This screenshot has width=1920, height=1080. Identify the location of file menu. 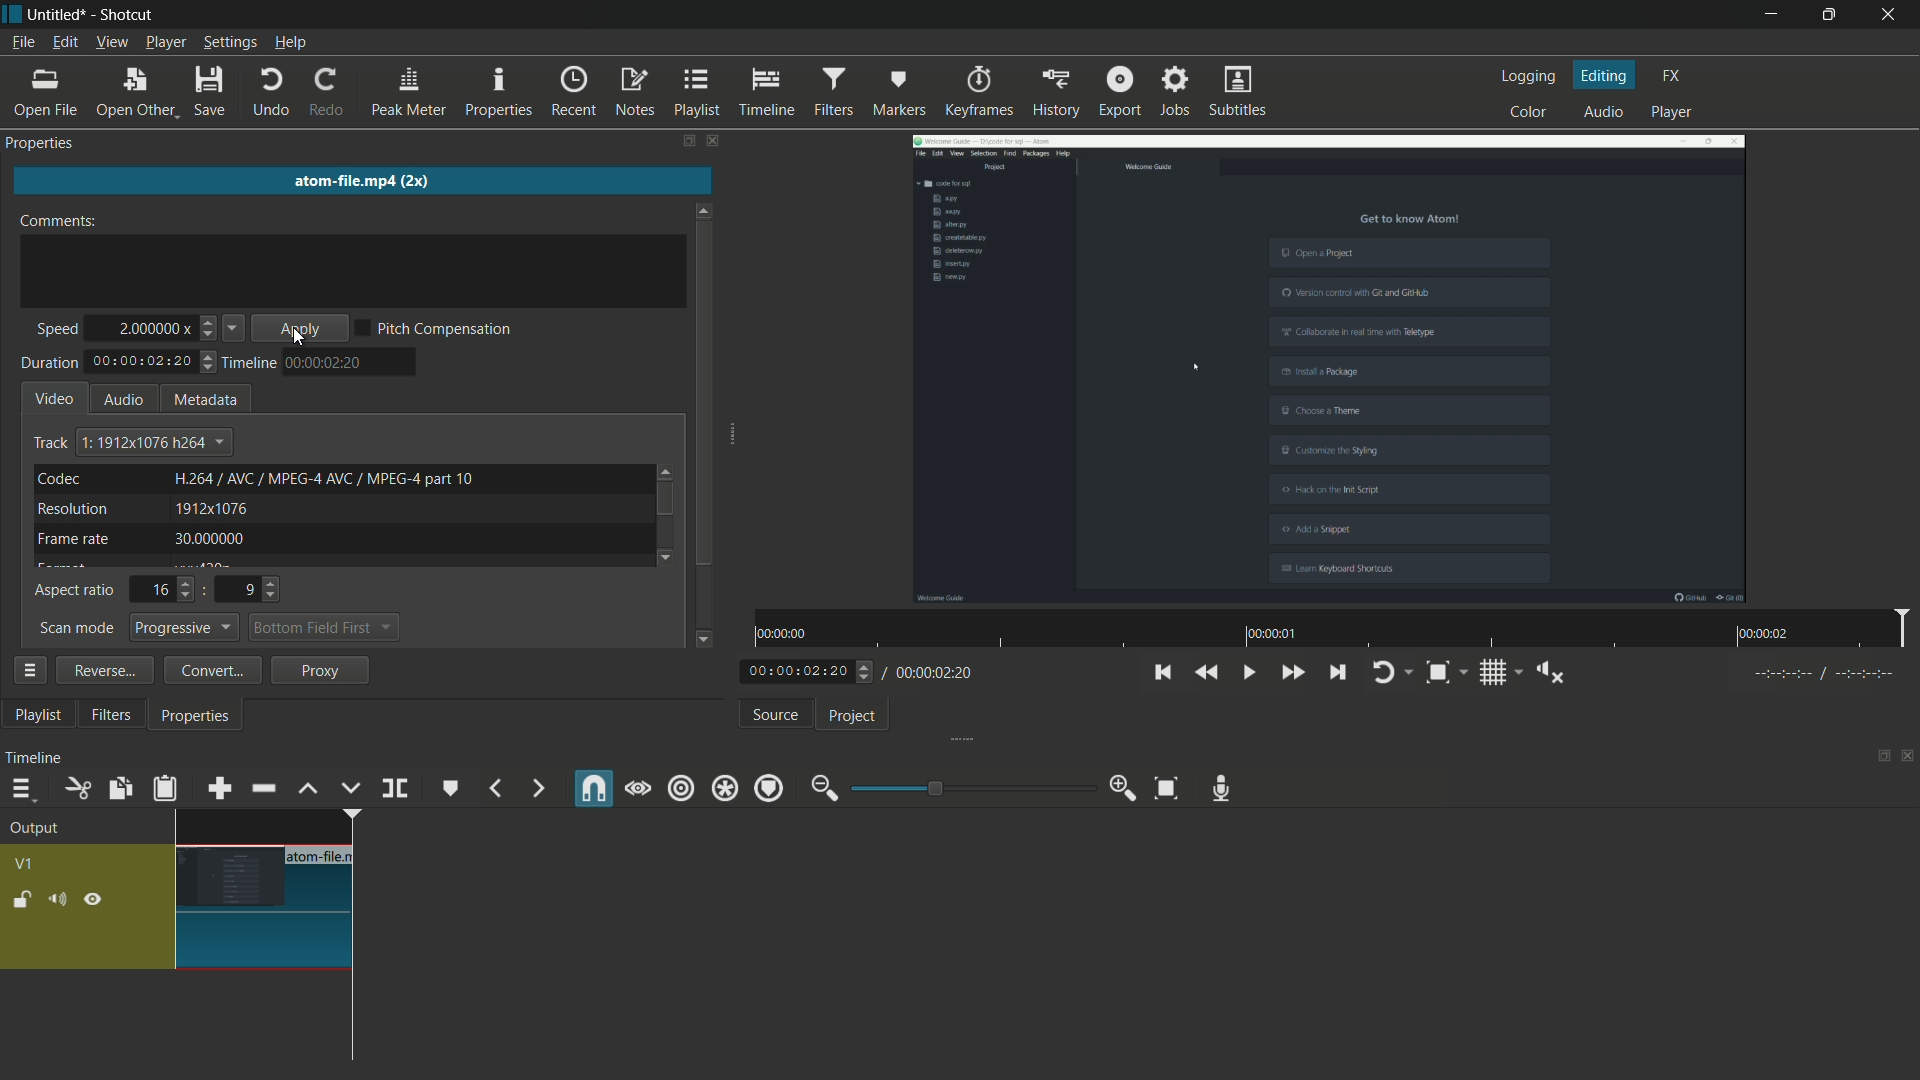
(24, 43).